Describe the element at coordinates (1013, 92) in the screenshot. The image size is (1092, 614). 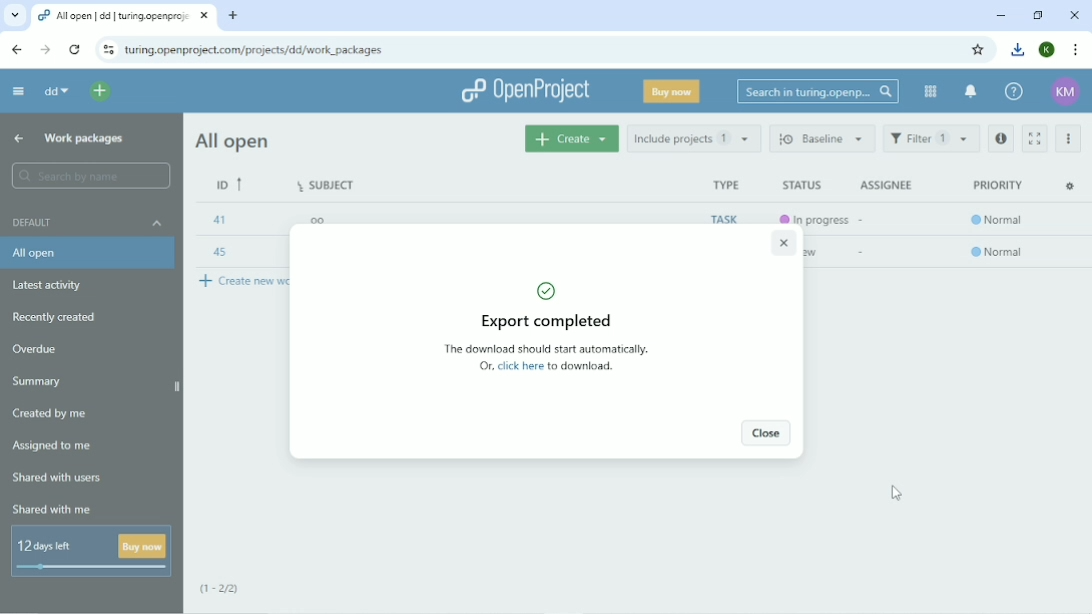
I see `Help` at that location.